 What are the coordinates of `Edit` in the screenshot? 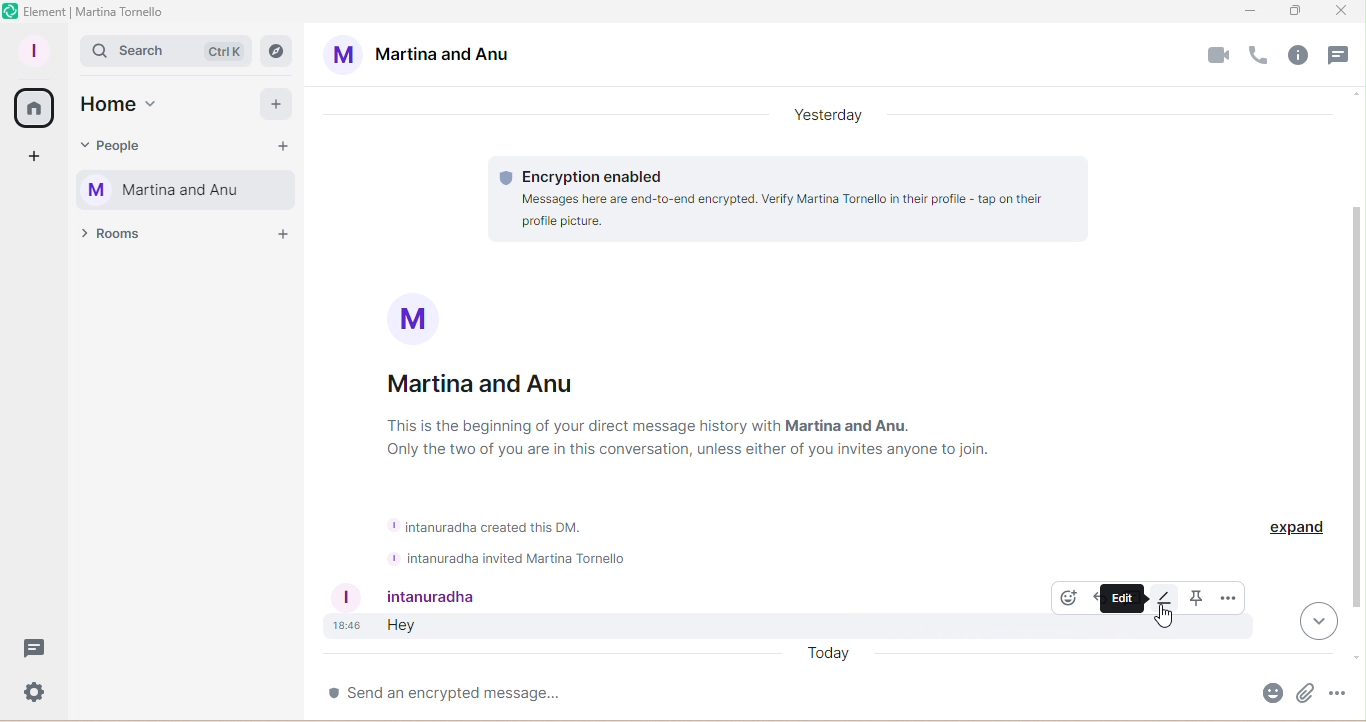 It's located at (1163, 599).